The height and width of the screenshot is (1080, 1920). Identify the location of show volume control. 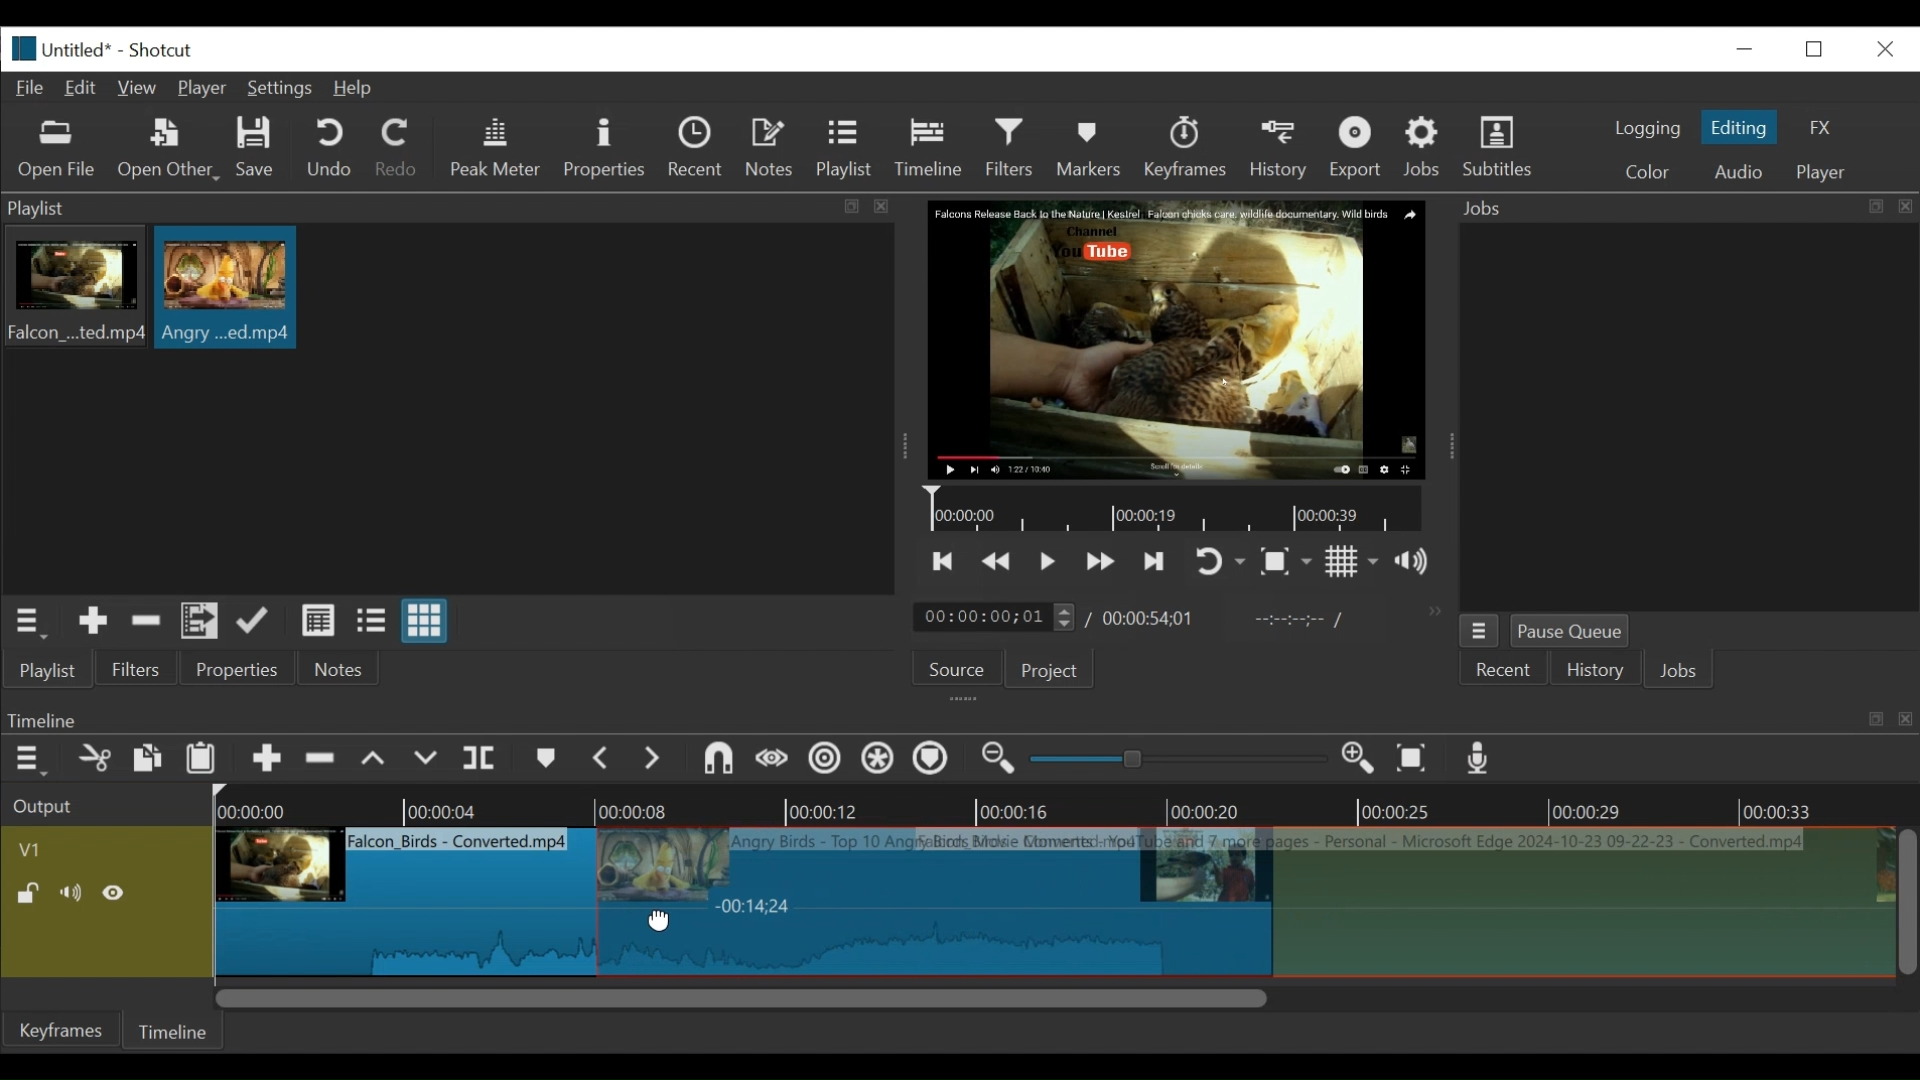
(1420, 563).